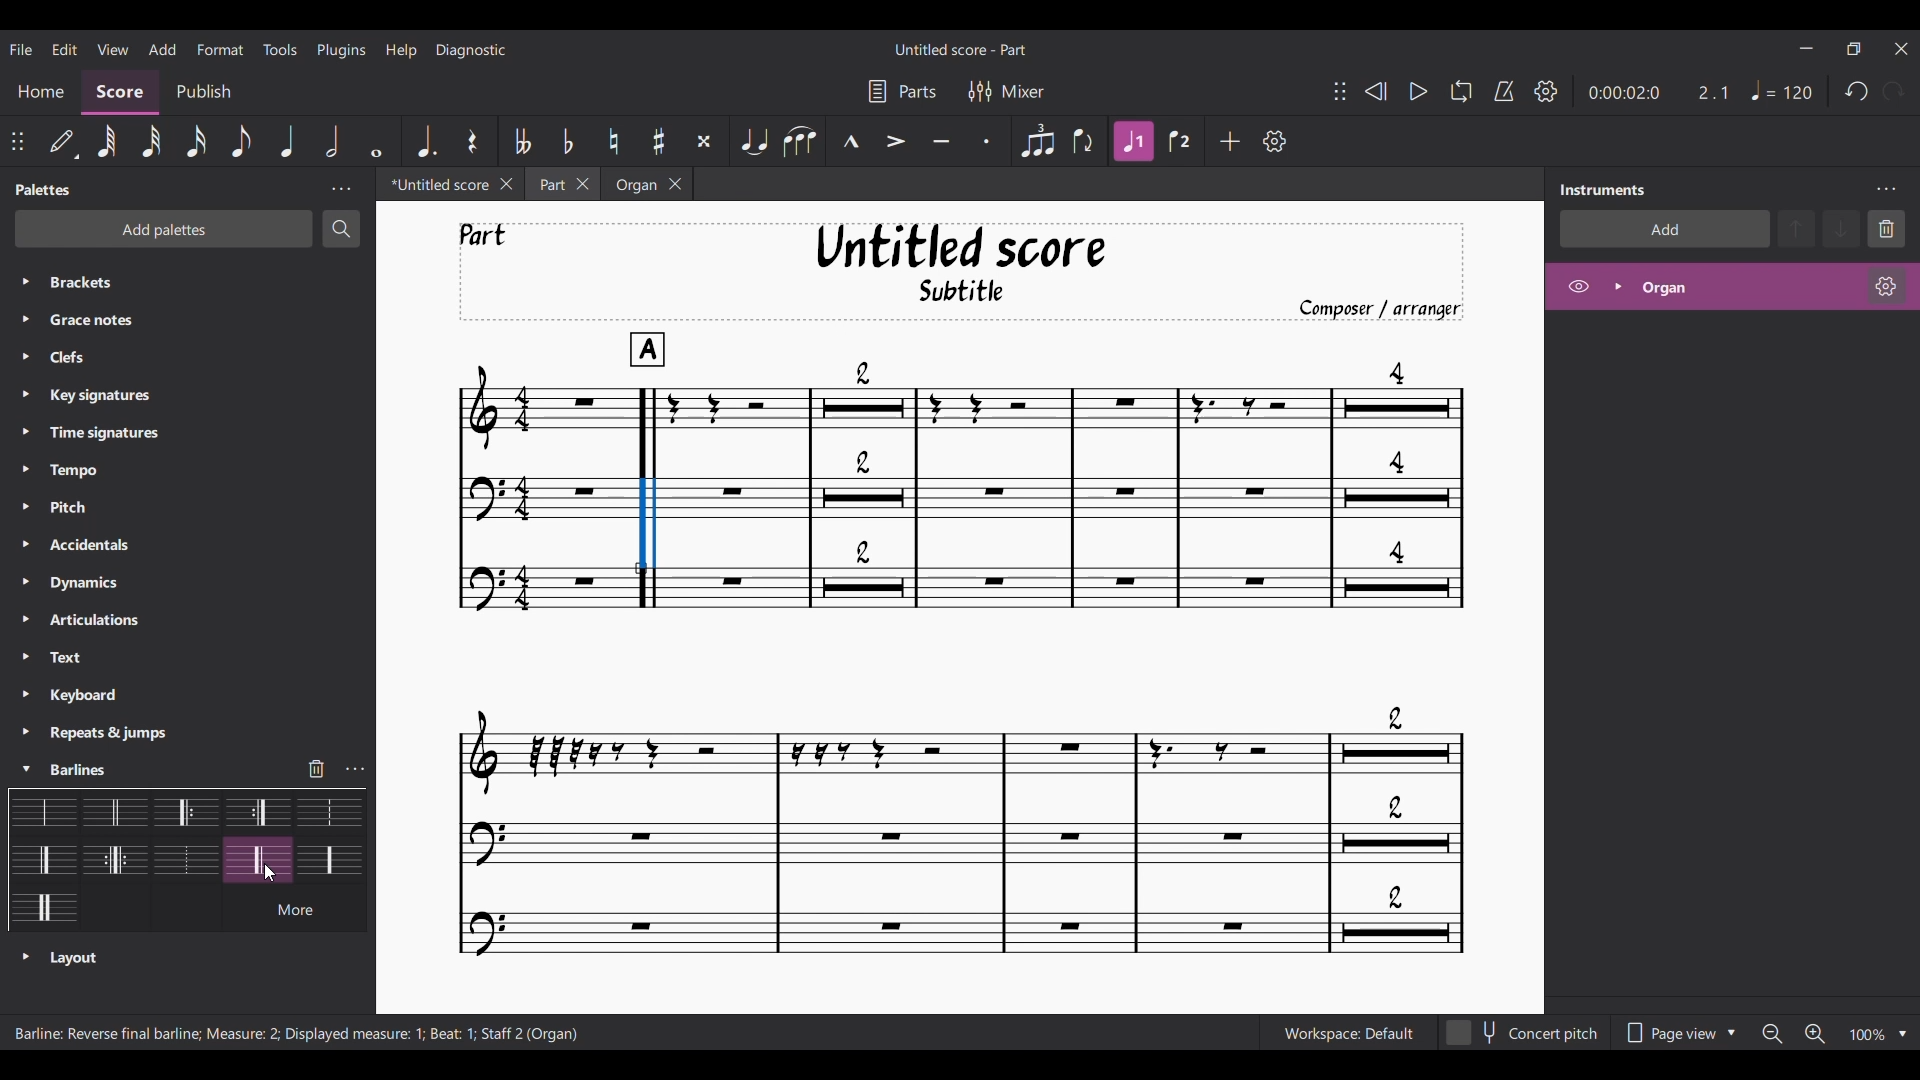  I want to click on Show interface in a smaller tab, so click(1854, 48).